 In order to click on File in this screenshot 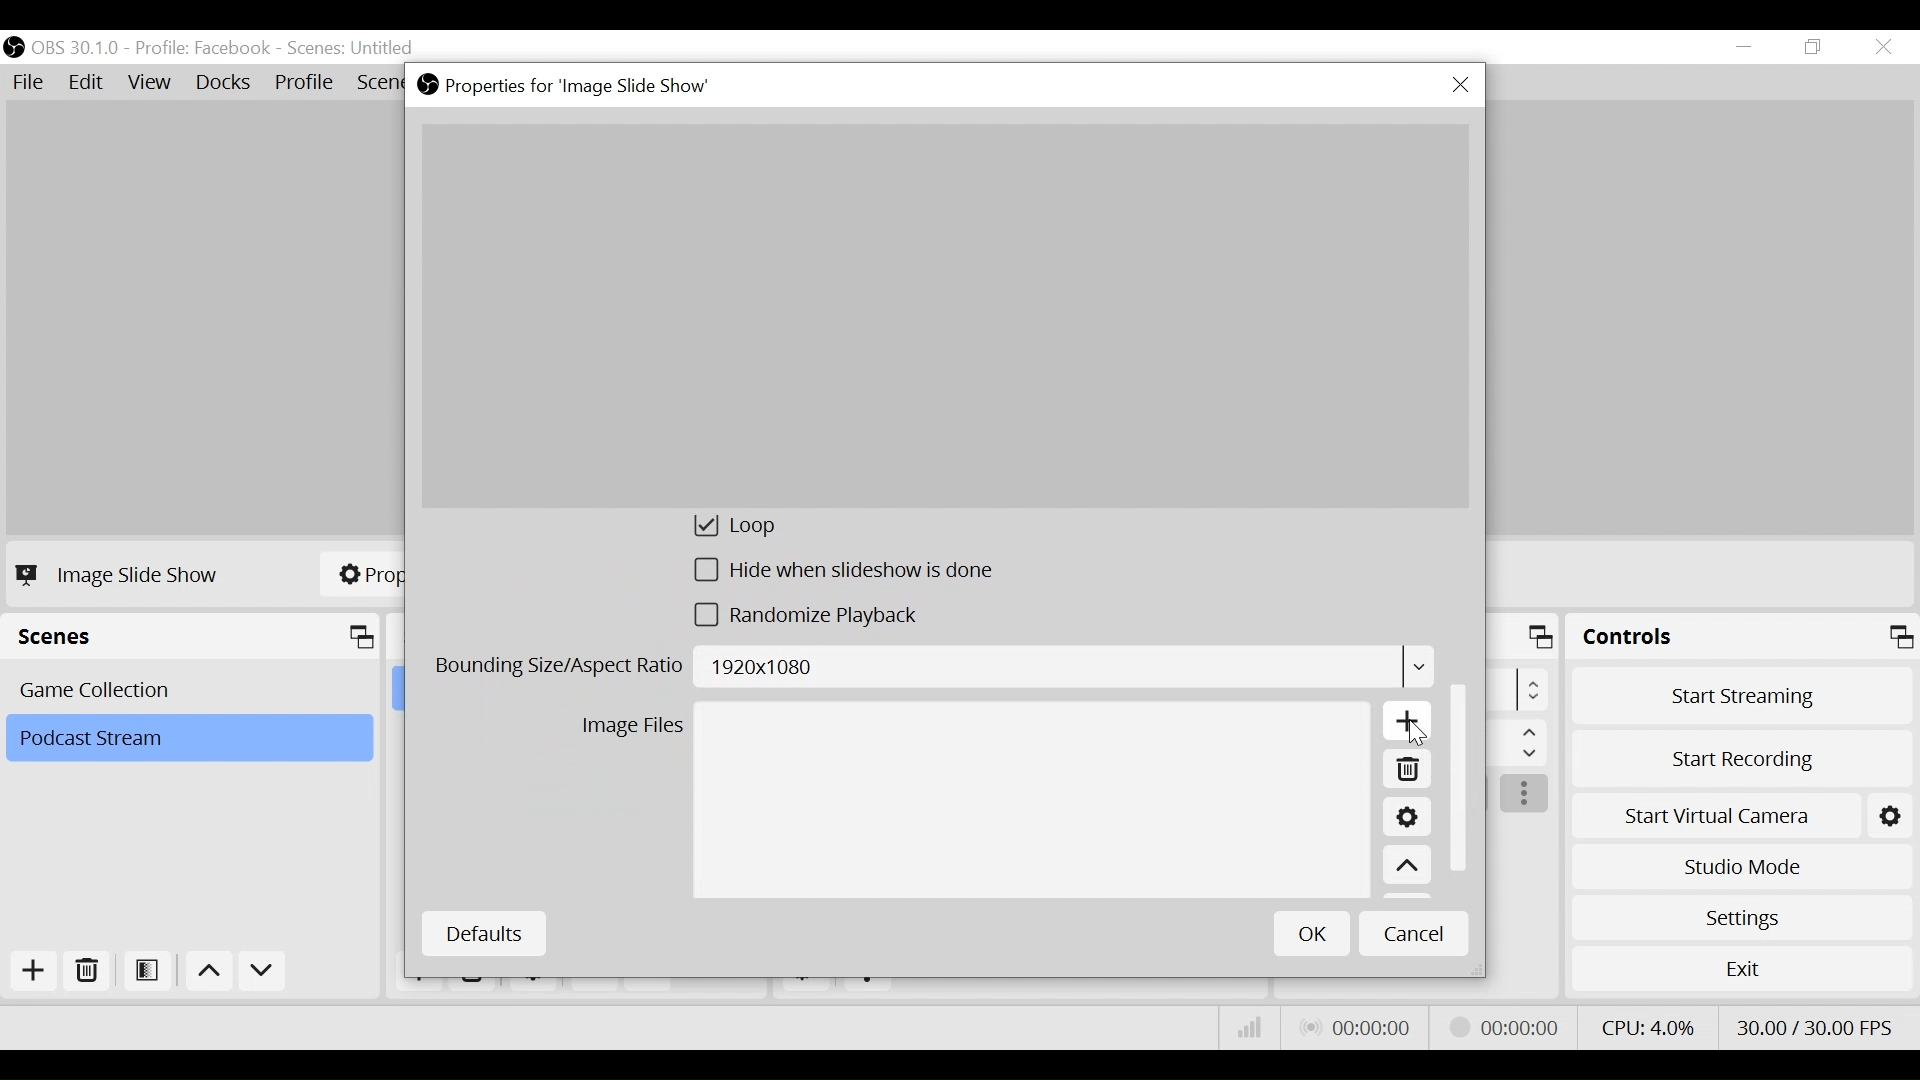, I will do `click(32, 83)`.